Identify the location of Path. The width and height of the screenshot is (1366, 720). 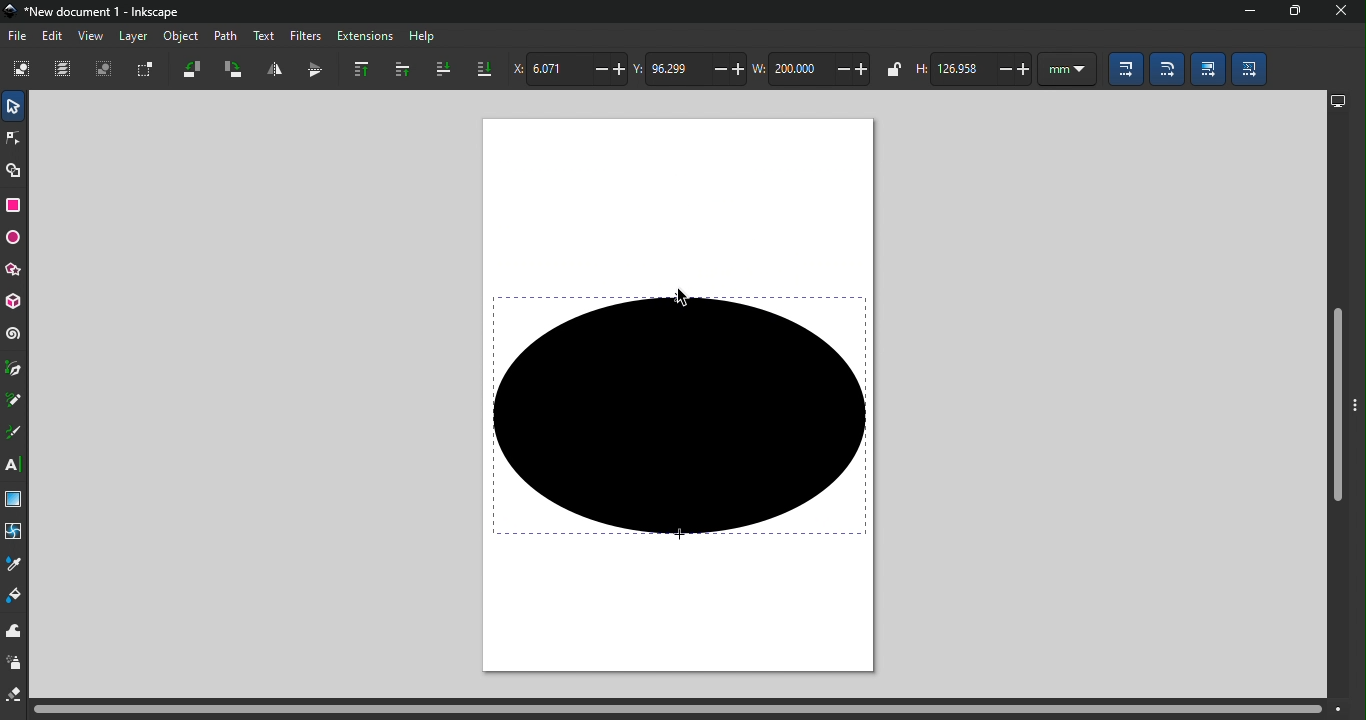
(225, 37).